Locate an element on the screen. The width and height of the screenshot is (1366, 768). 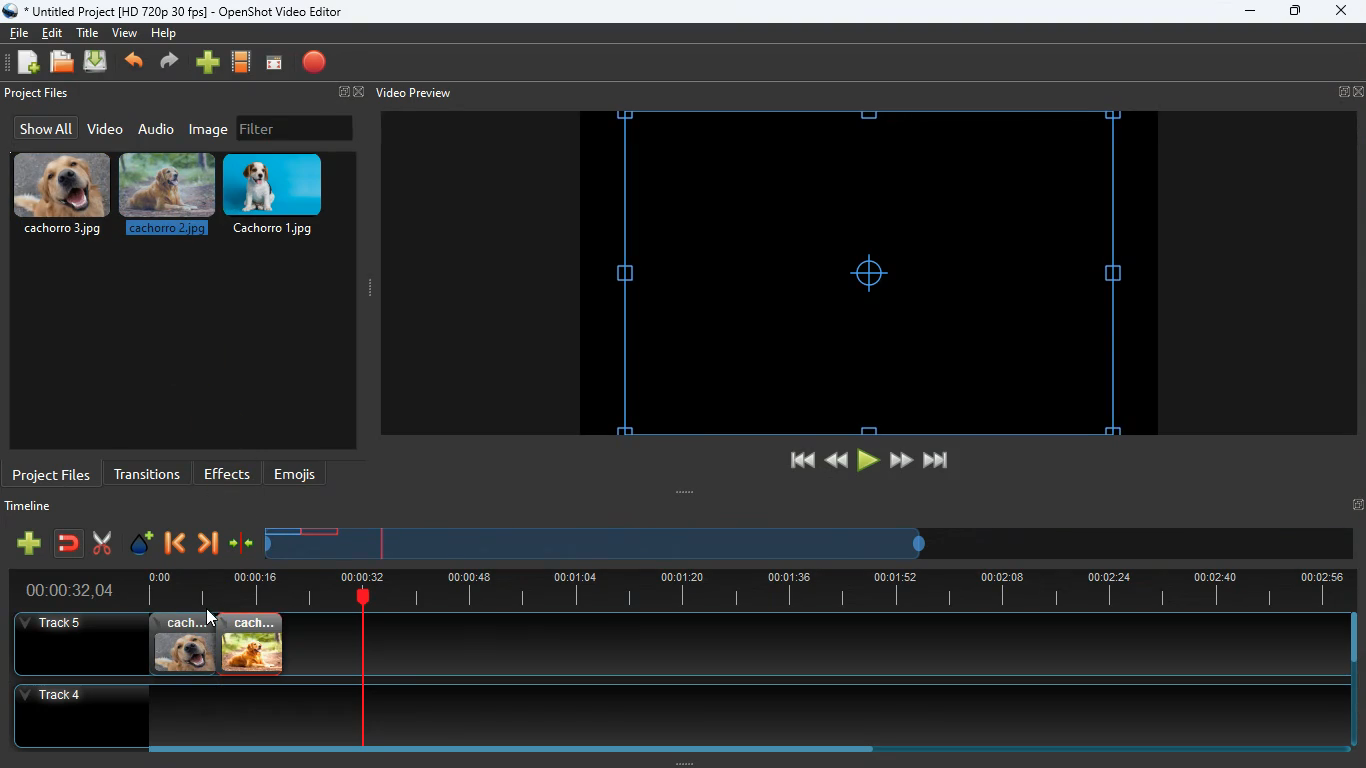
files is located at coordinates (63, 63).